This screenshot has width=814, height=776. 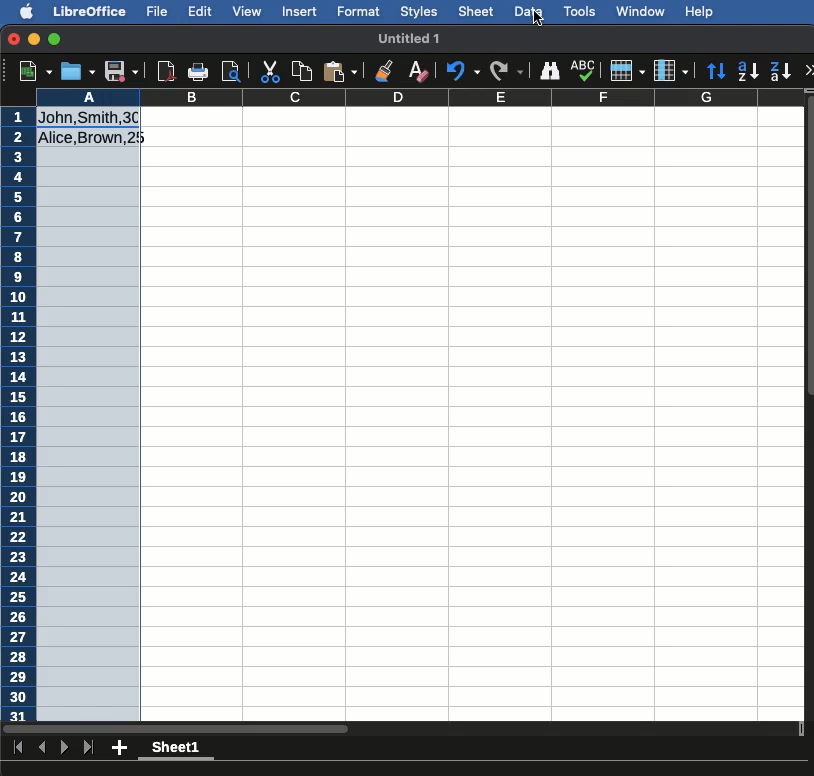 I want to click on Spell check, so click(x=584, y=69).